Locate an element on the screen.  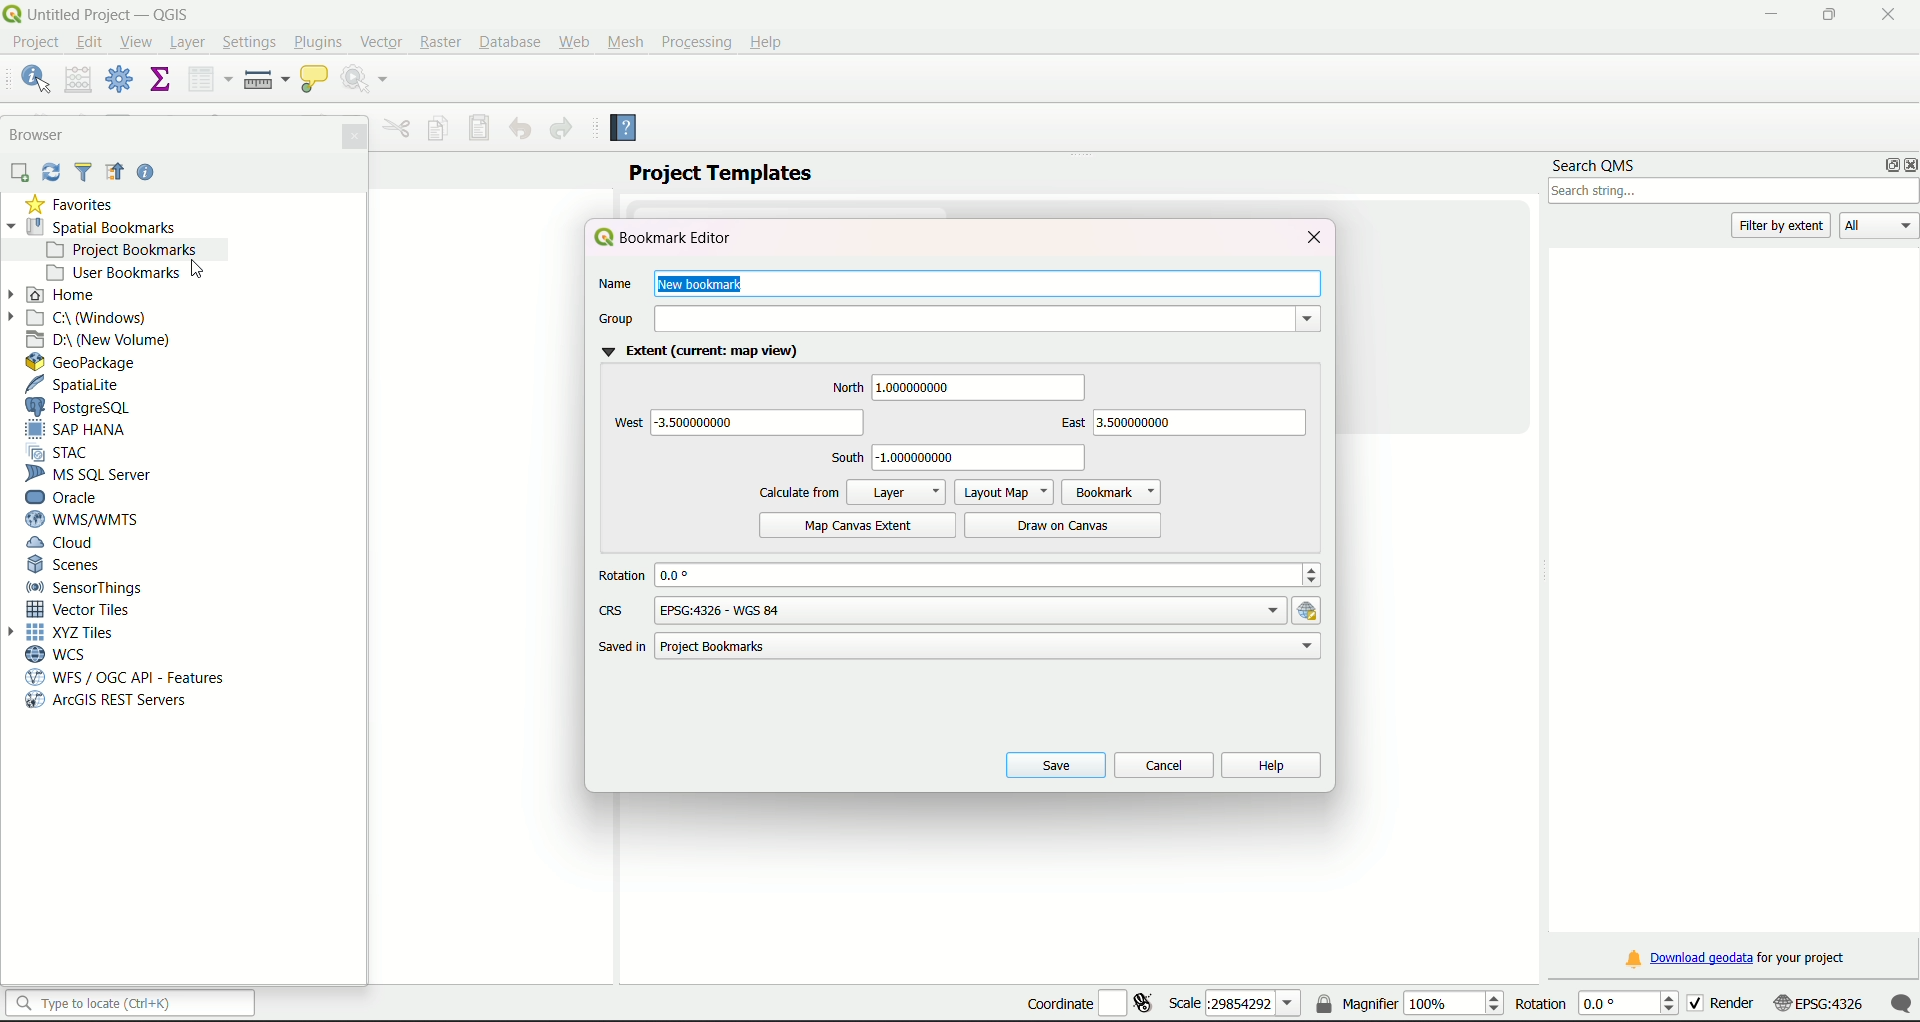
Map canvas extent is located at coordinates (859, 526).